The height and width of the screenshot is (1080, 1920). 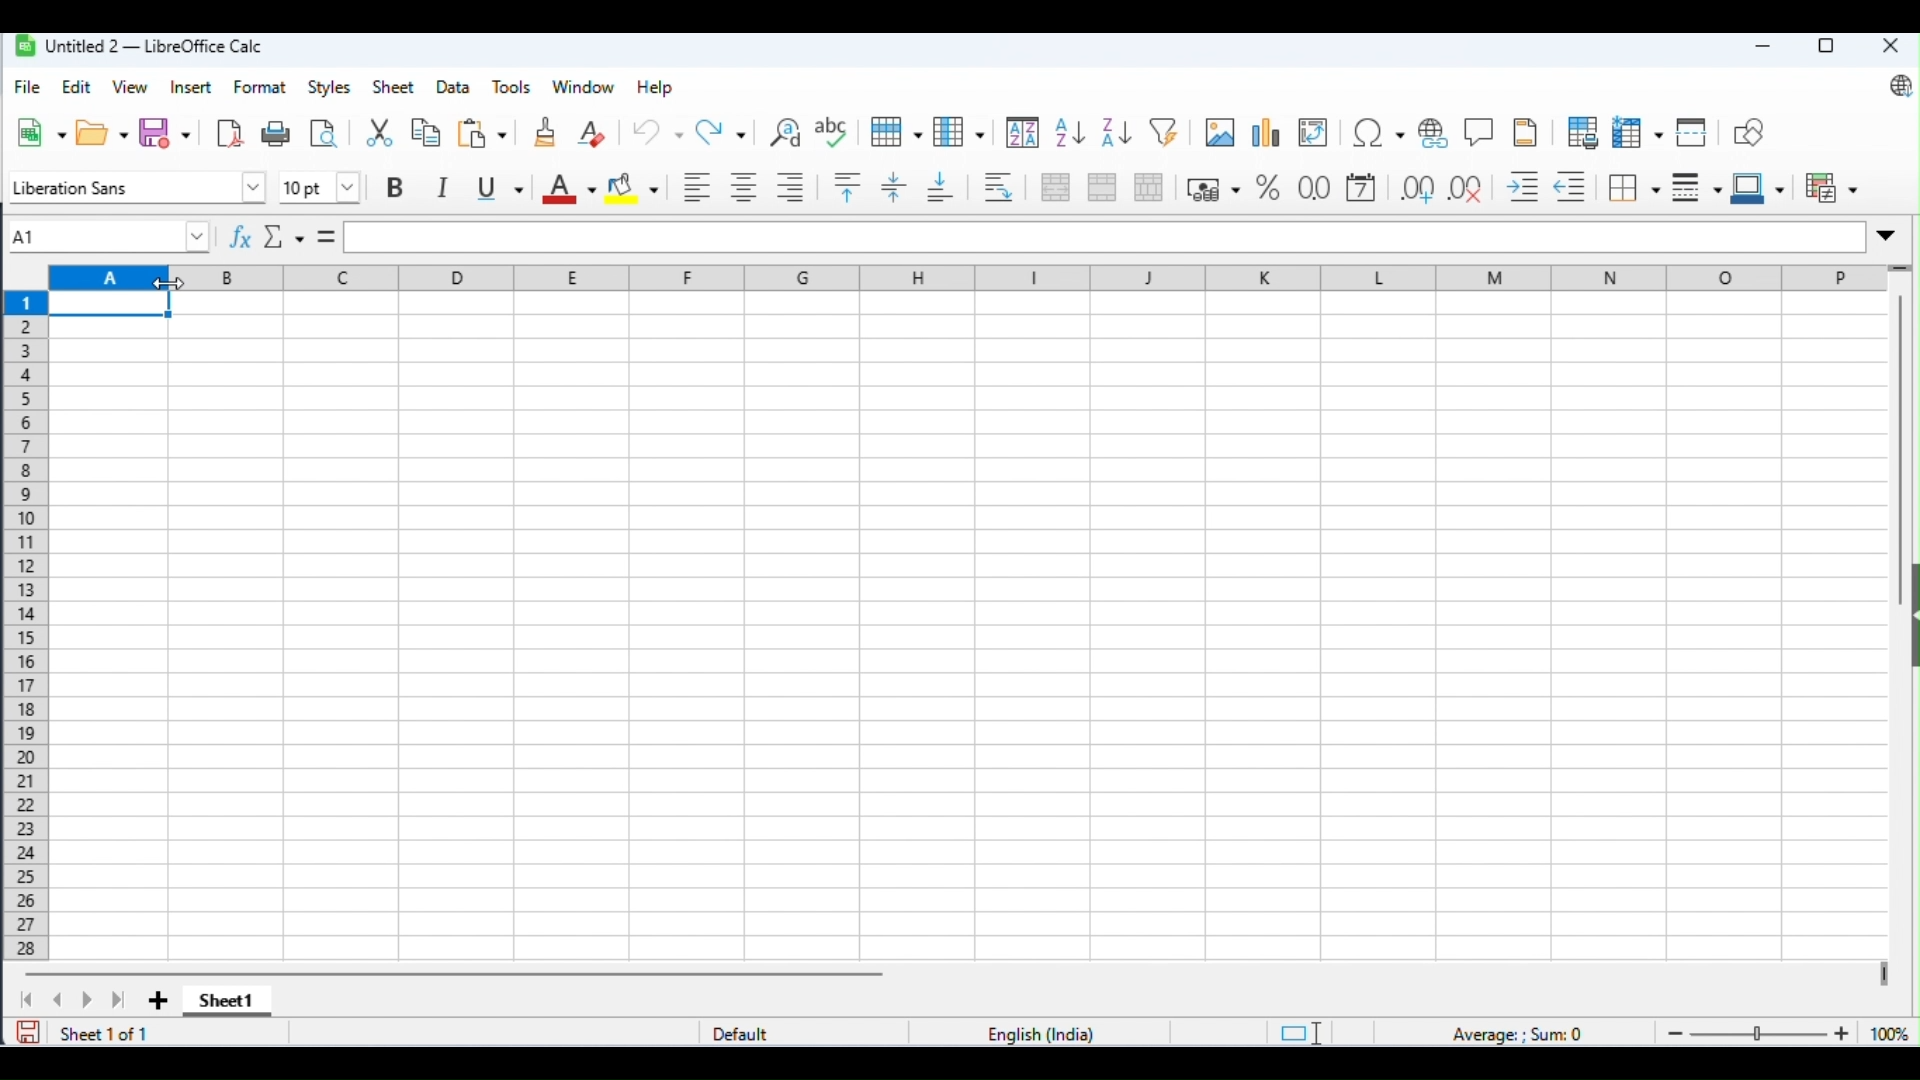 What do you see at coordinates (942, 185) in the screenshot?
I see `lign to bottom` at bounding box center [942, 185].